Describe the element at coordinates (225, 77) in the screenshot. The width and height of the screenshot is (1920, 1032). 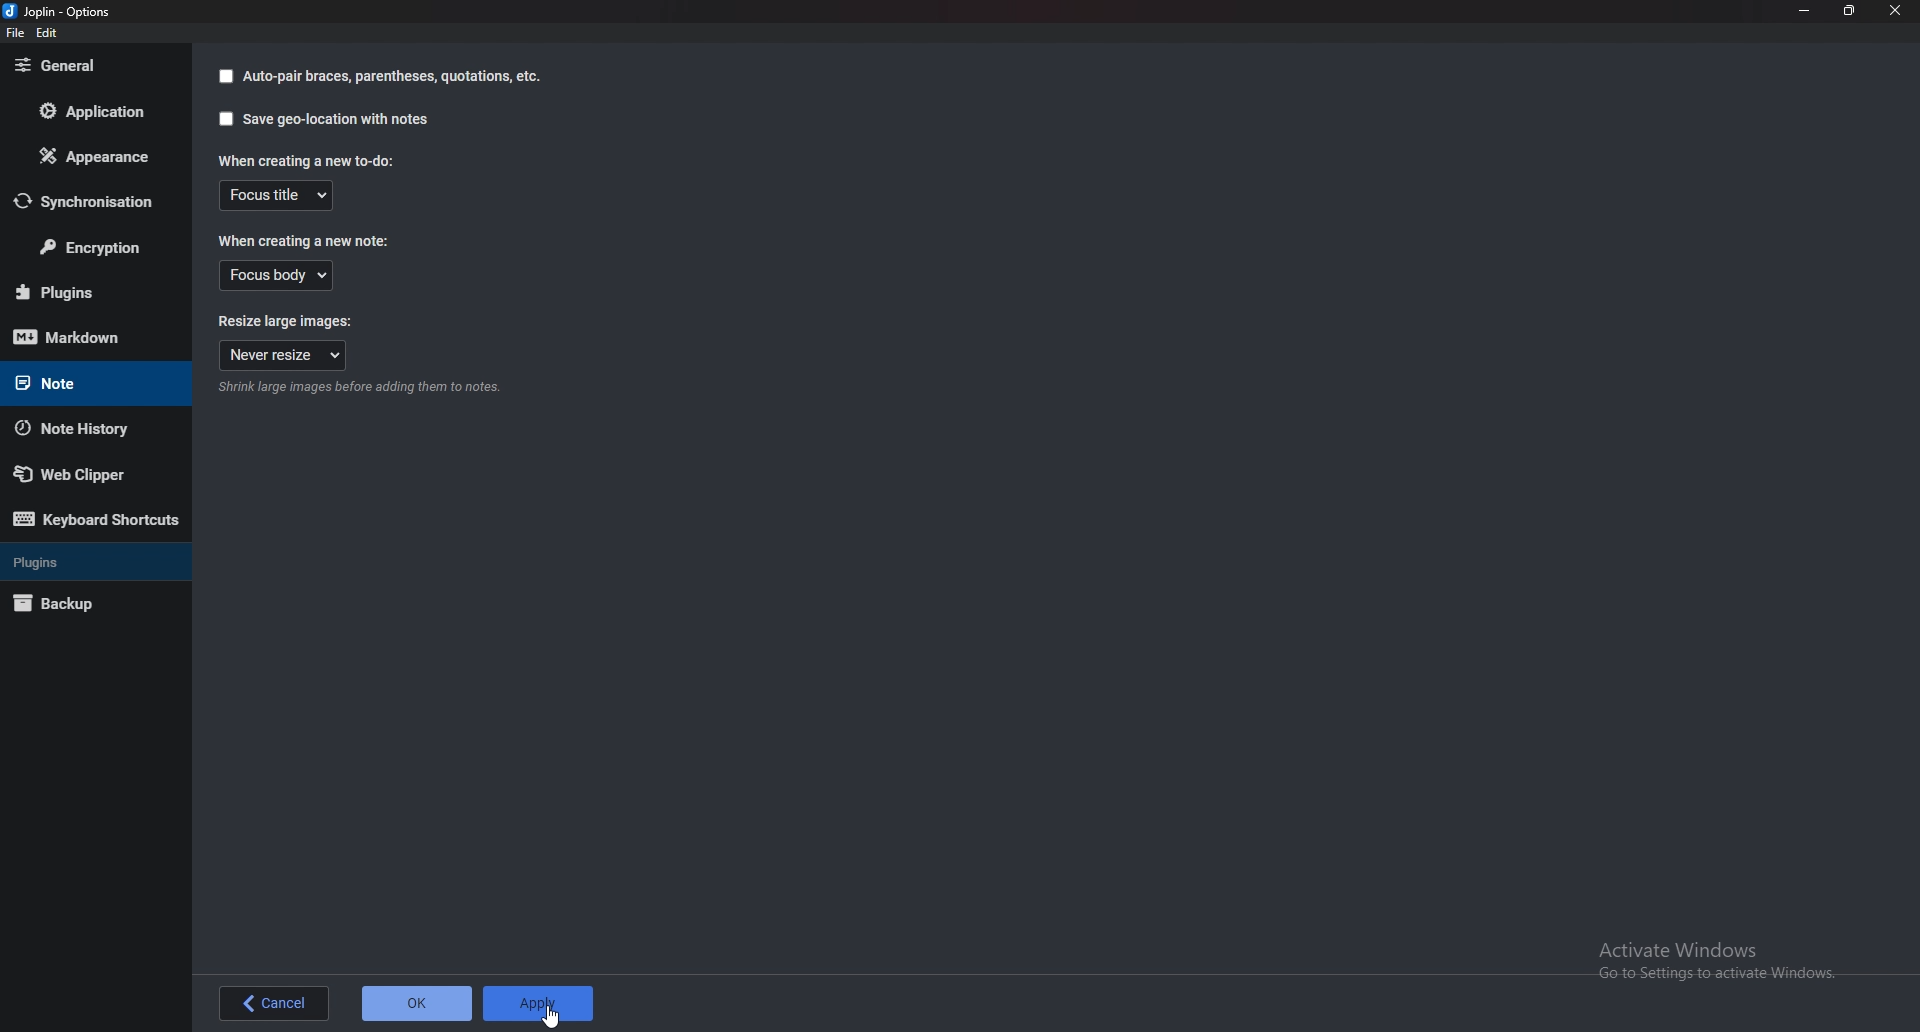
I see `Checkbox ` at that location.